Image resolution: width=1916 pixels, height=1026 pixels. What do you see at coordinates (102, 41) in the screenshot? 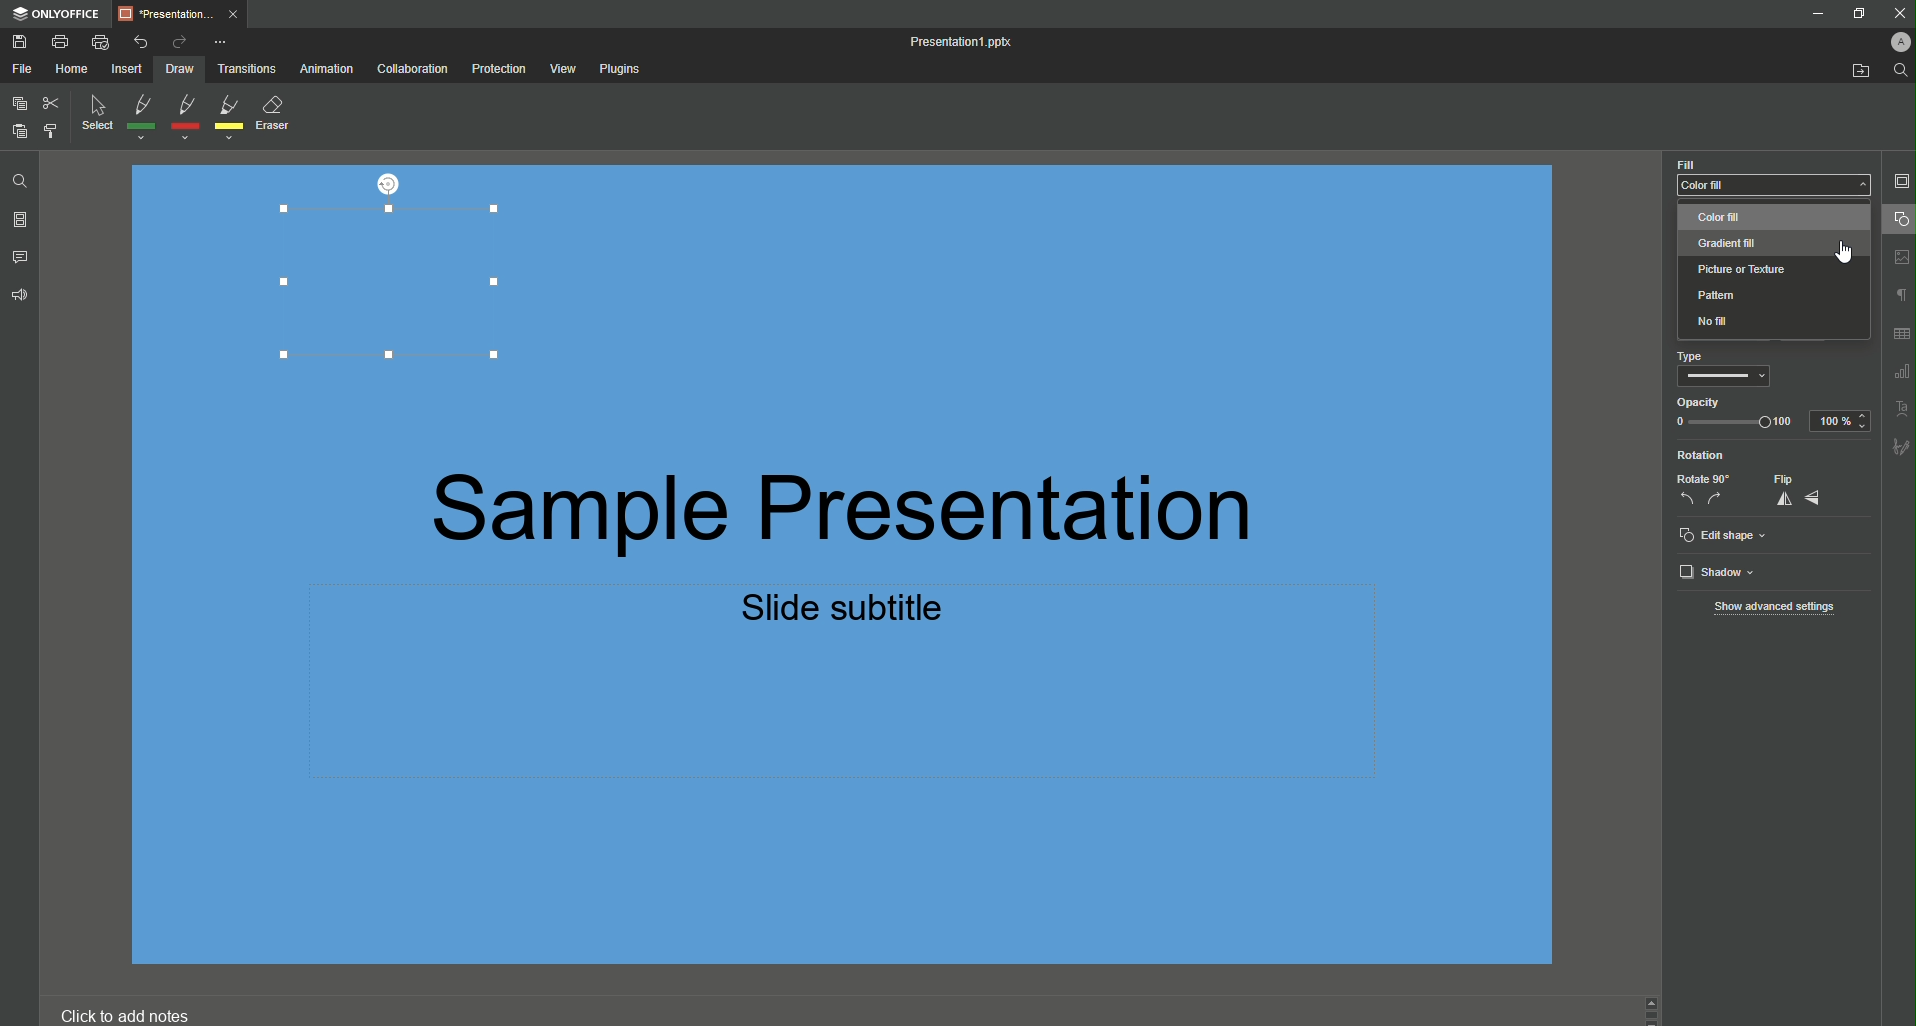
I see `Quick Print` at bounding box center [102, 41].